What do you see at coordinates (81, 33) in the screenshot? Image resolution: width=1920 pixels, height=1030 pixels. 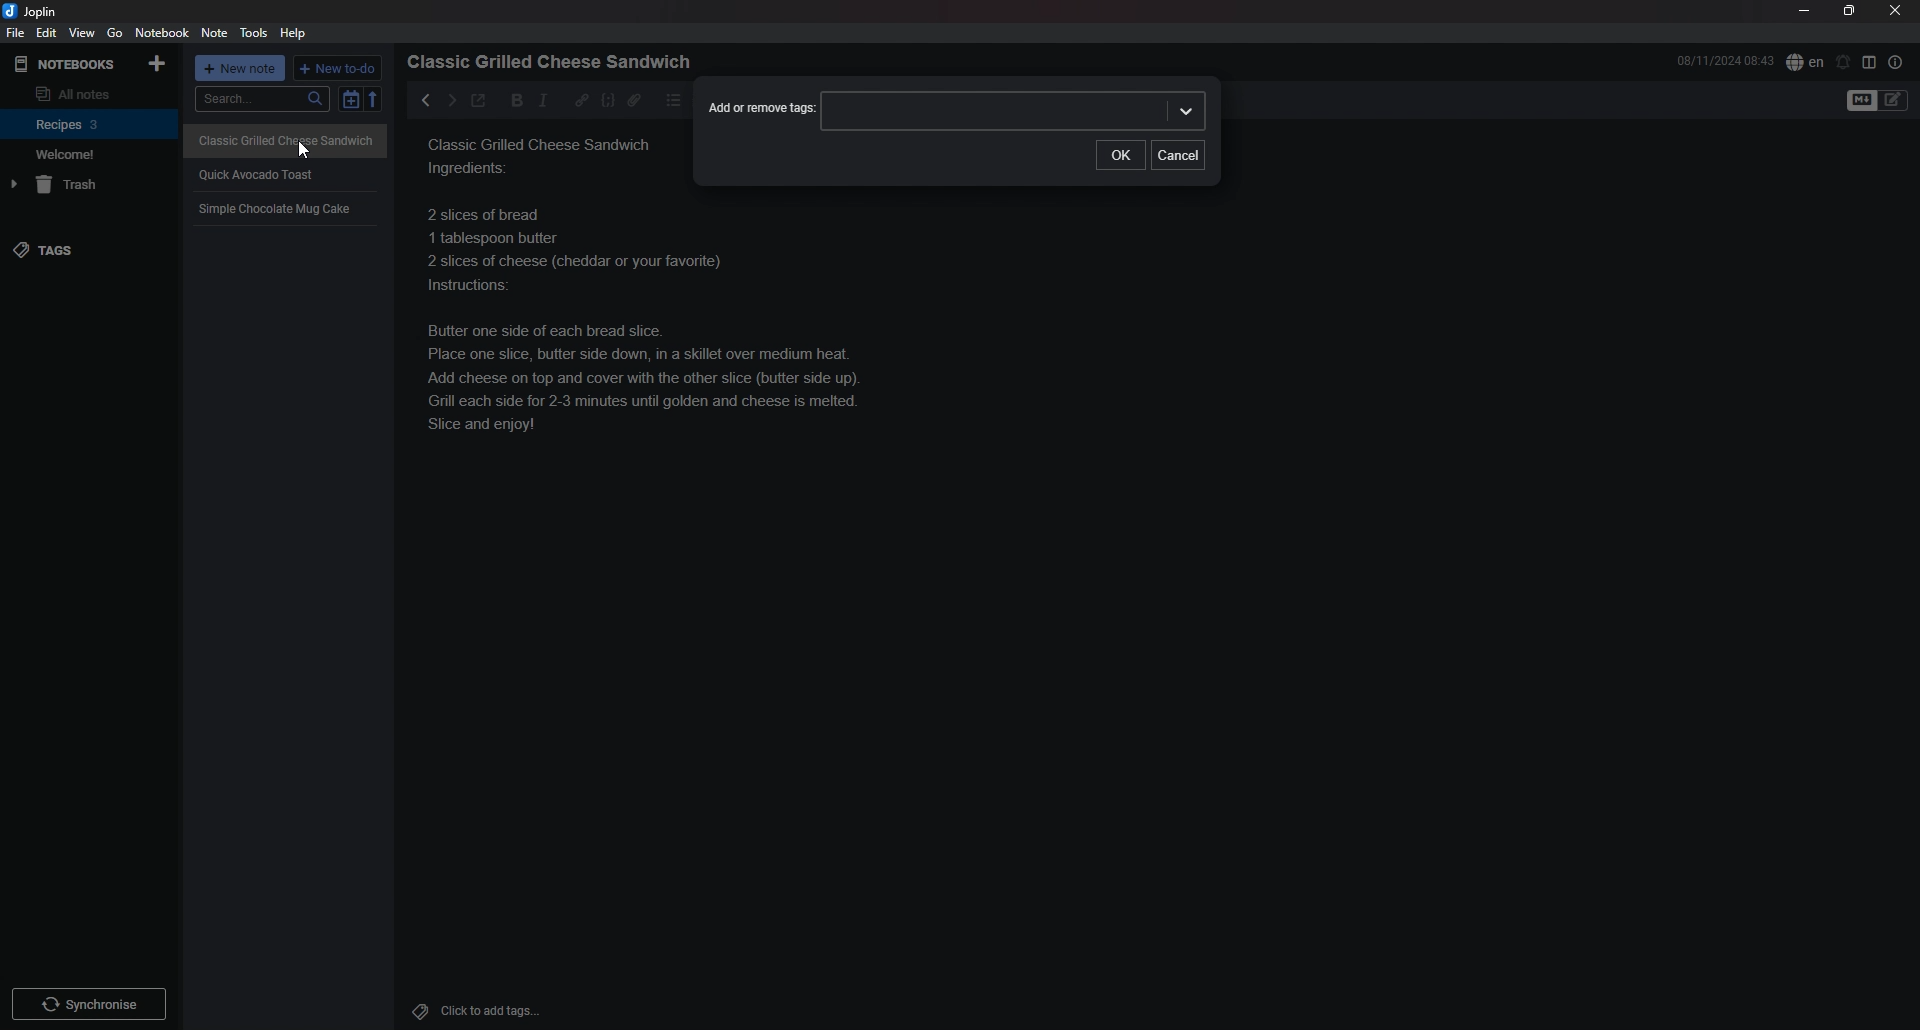 I see `view` at bounding box center [81, 33].